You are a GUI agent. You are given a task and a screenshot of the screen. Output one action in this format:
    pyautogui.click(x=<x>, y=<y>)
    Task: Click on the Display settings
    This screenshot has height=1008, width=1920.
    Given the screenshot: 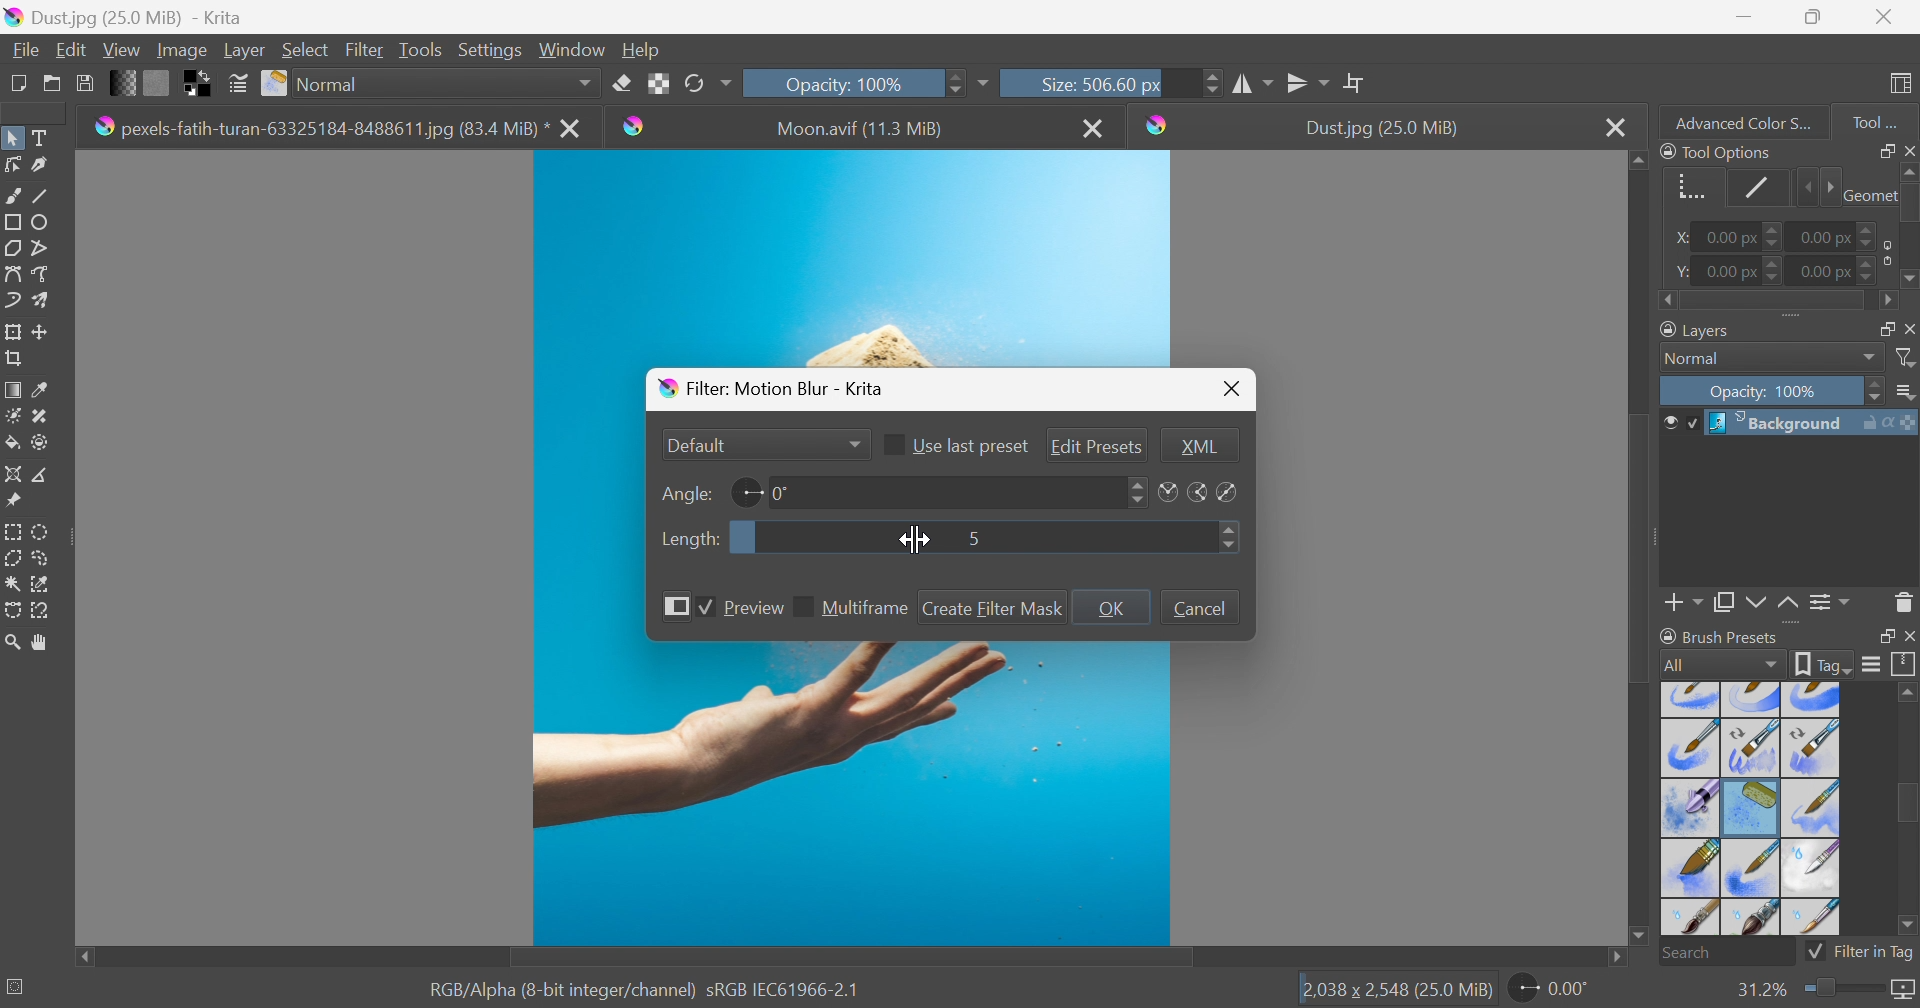 What is the action you would take?
    pyautogui.click(x=1871, y=664)
    